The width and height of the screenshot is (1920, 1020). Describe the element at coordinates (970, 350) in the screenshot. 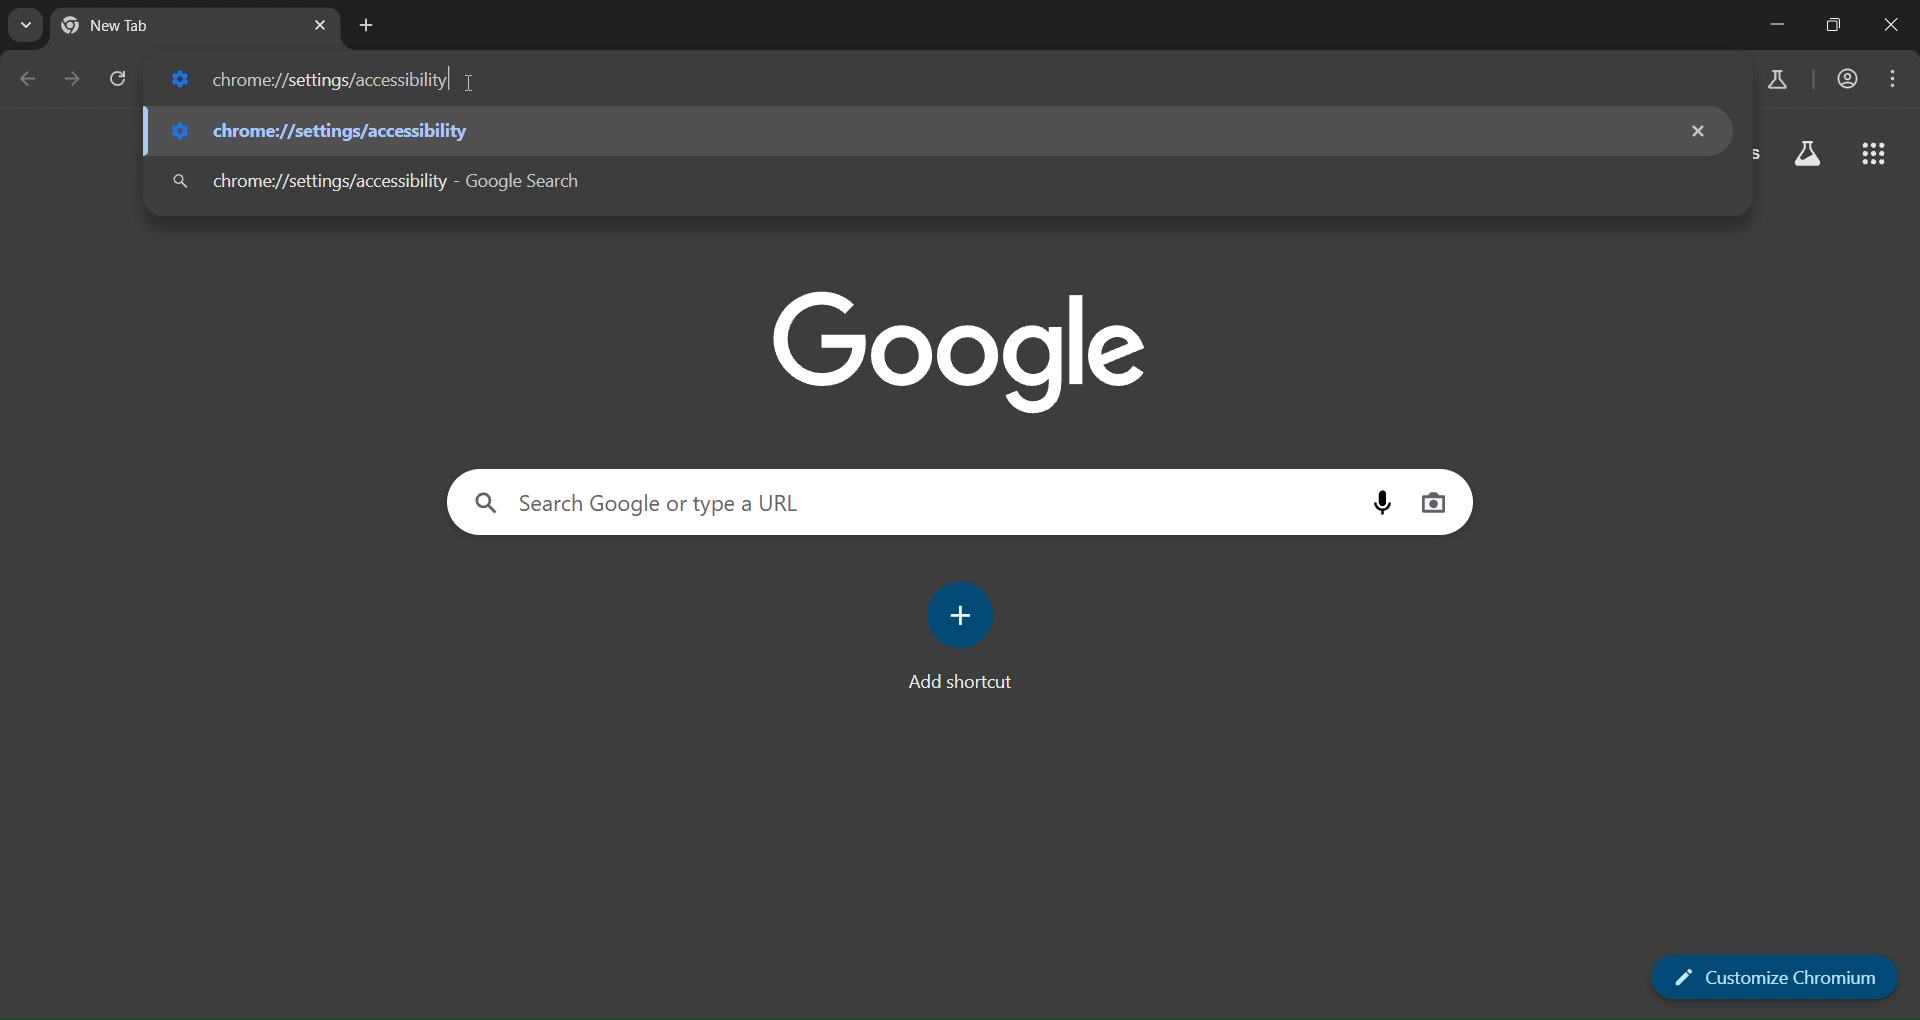

I see `google` at that location.